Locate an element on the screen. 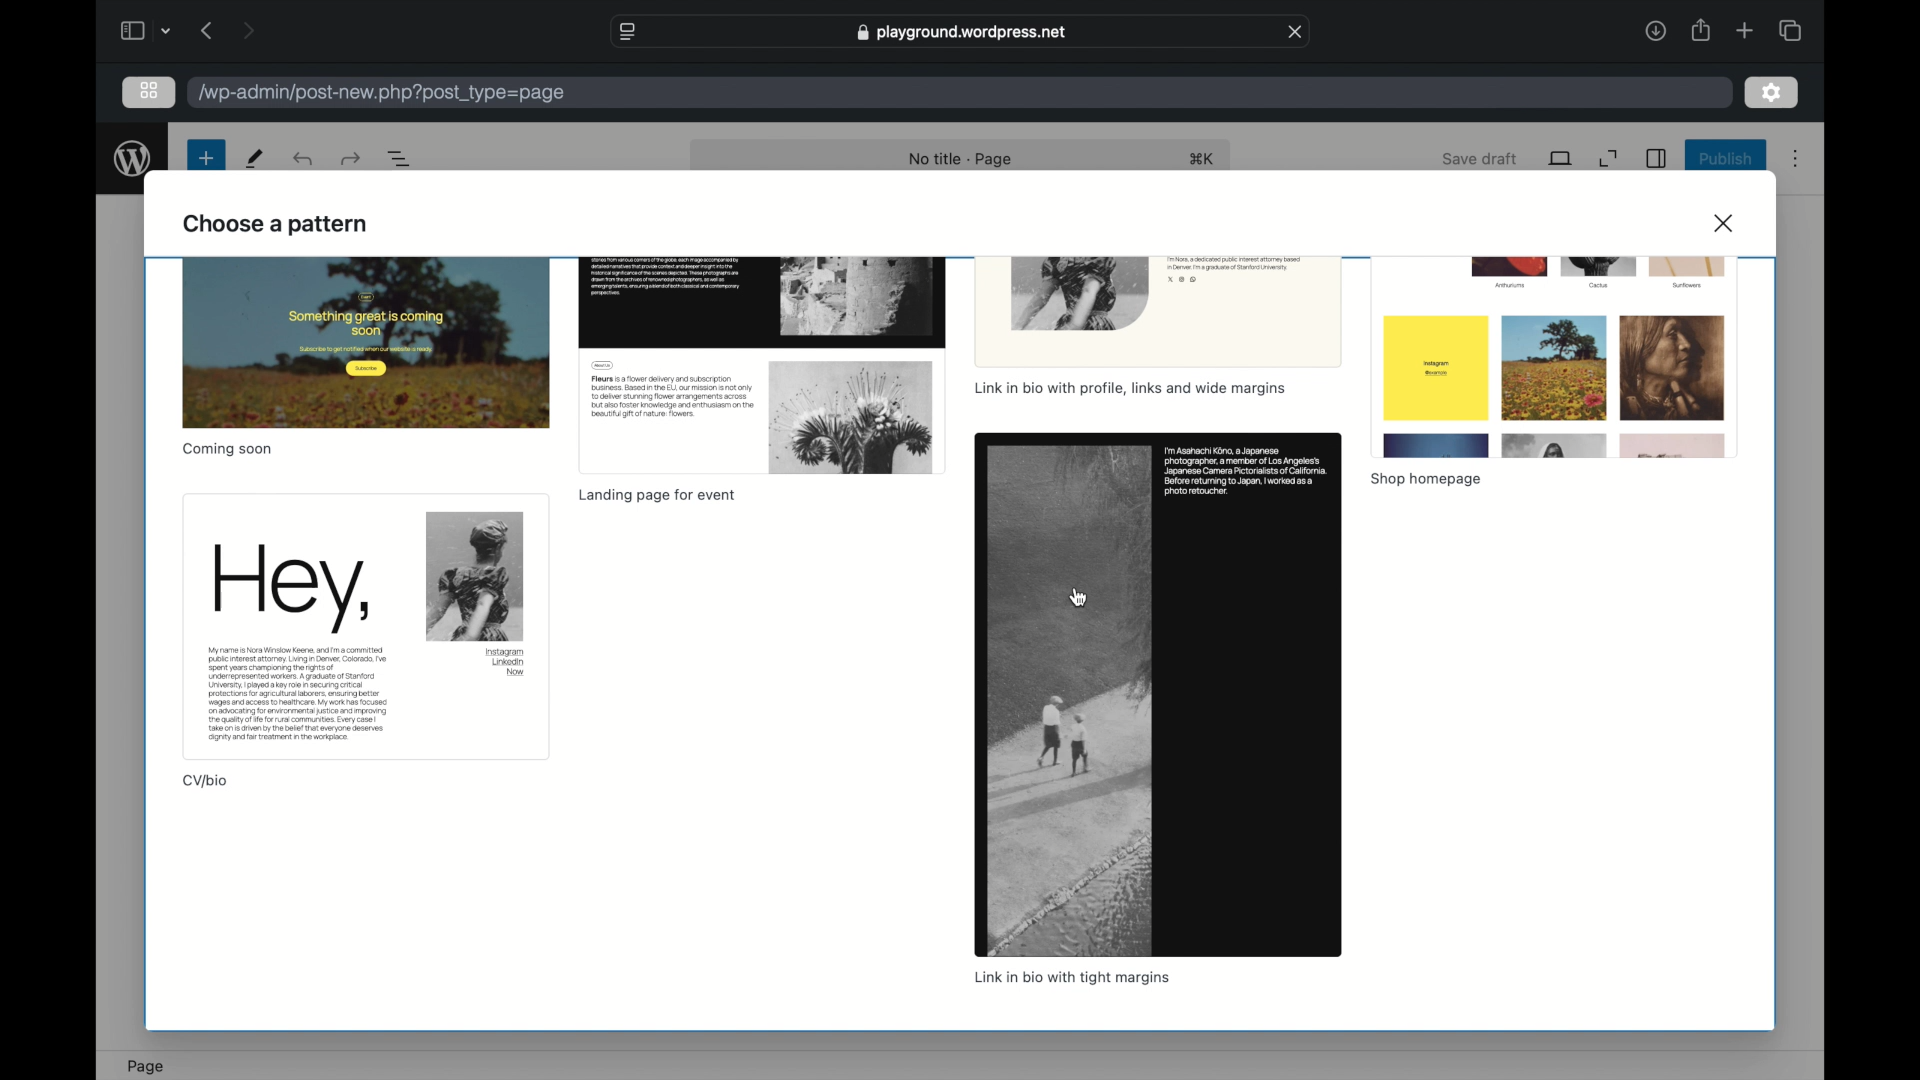  preview is located at coordinates (1158, 313).